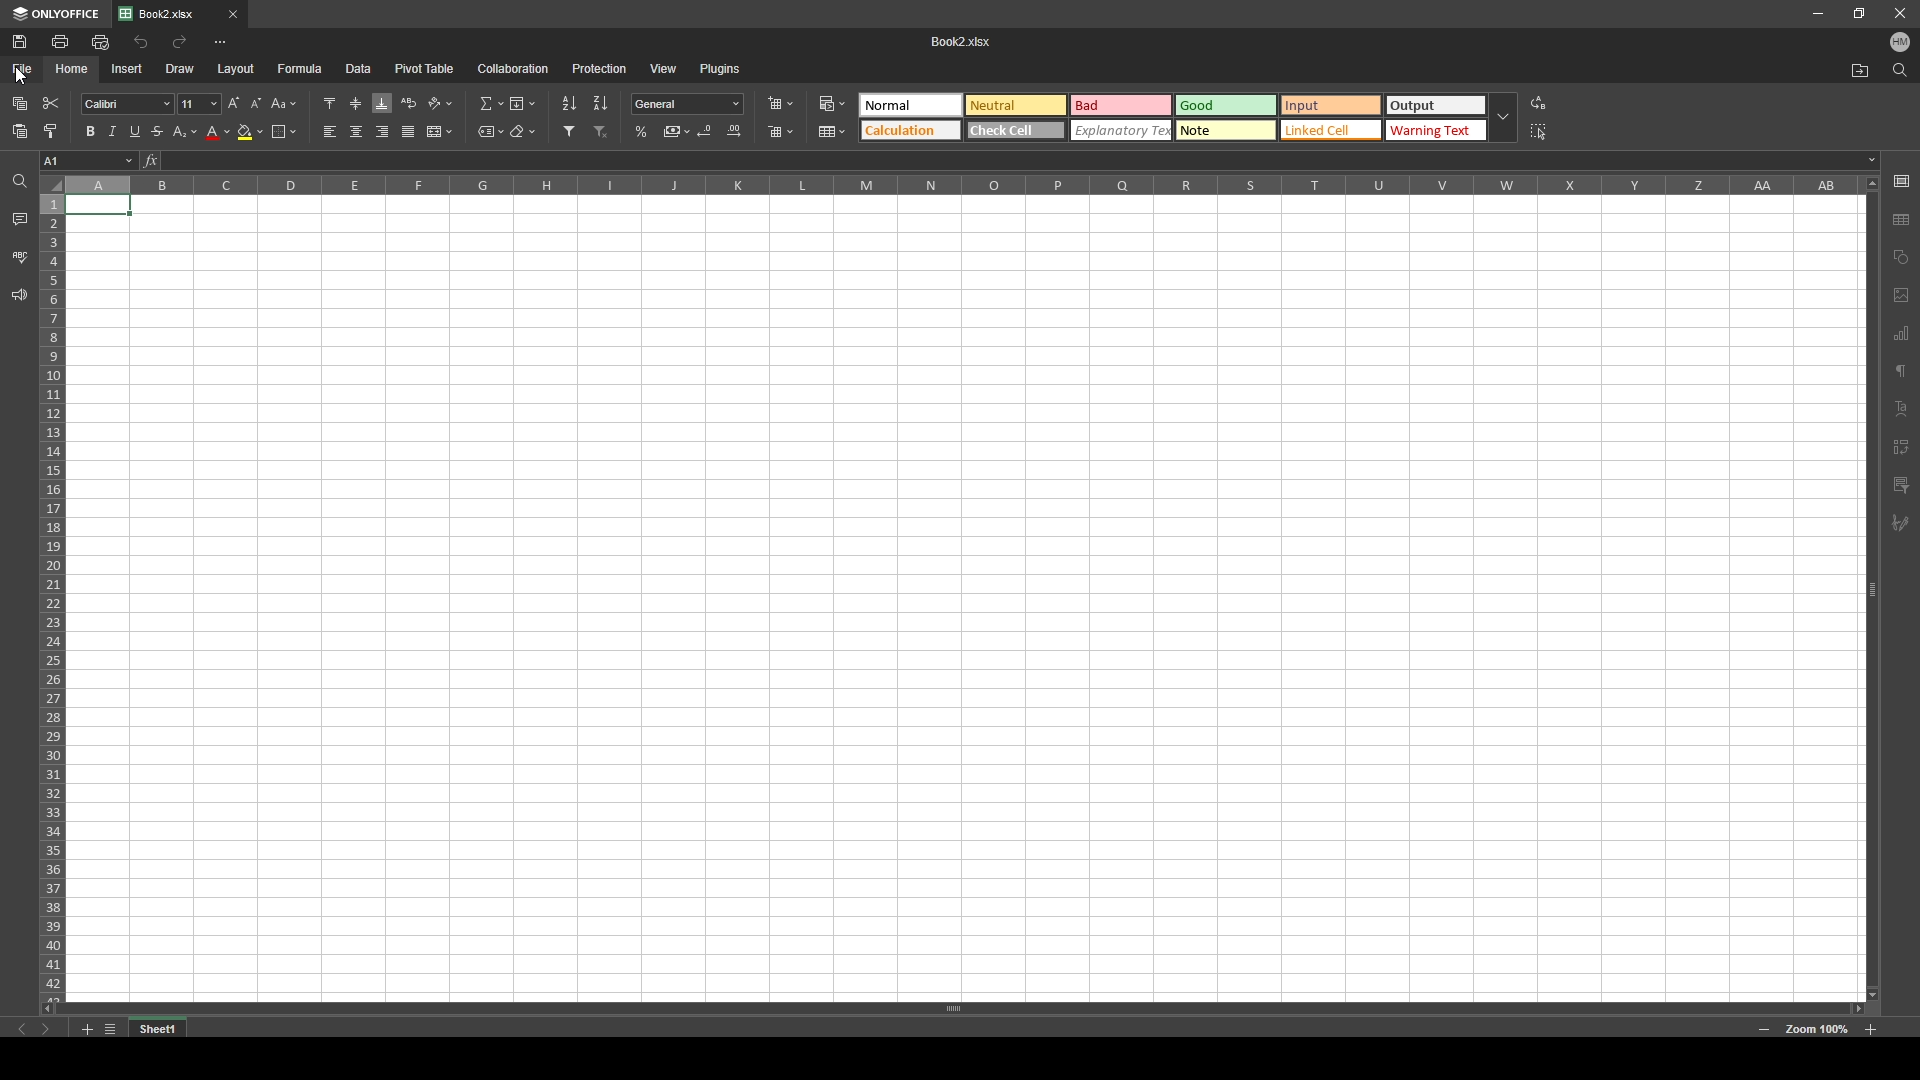 The width and height of the screenshot is (1920, 1080). Describe the element at coordinates (185, 131) in the screenshot. I see `subscript` at that location.